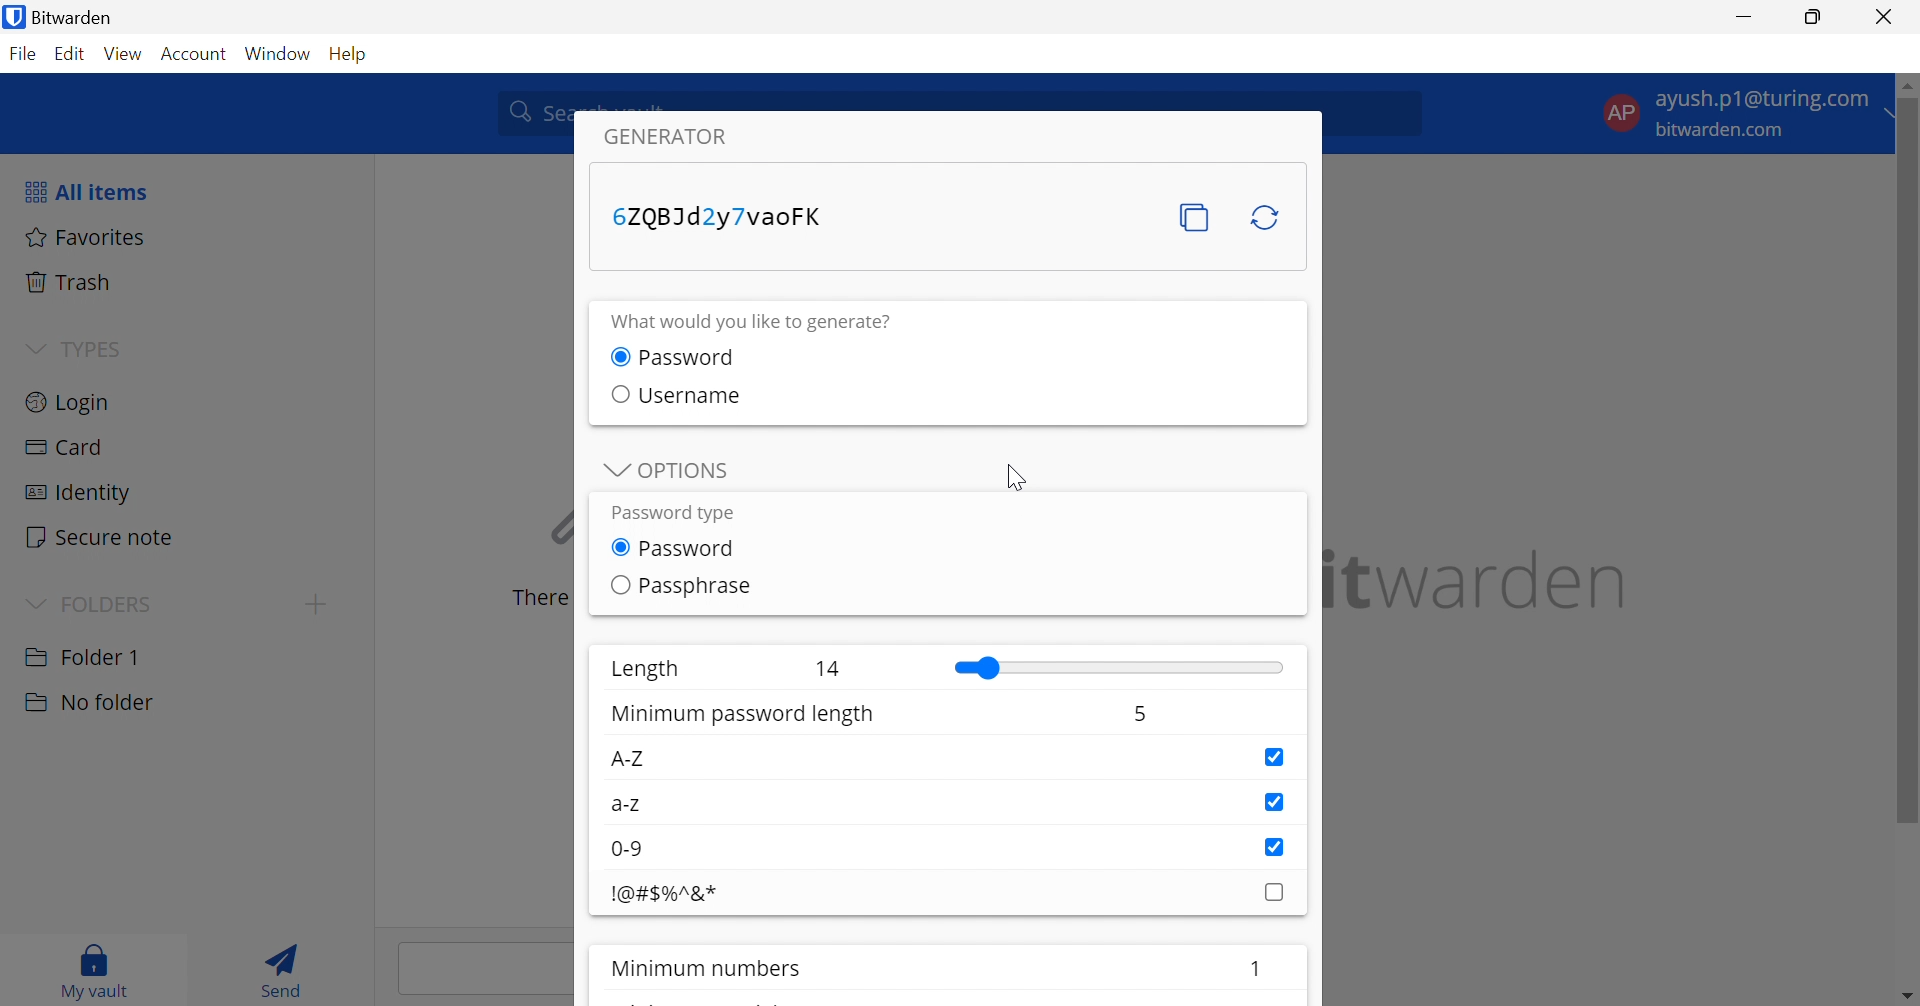  What do you see at coordinates (765, 322) in the screenshot?
I see `What would you like to generate?` at bounding box center [765, 322].